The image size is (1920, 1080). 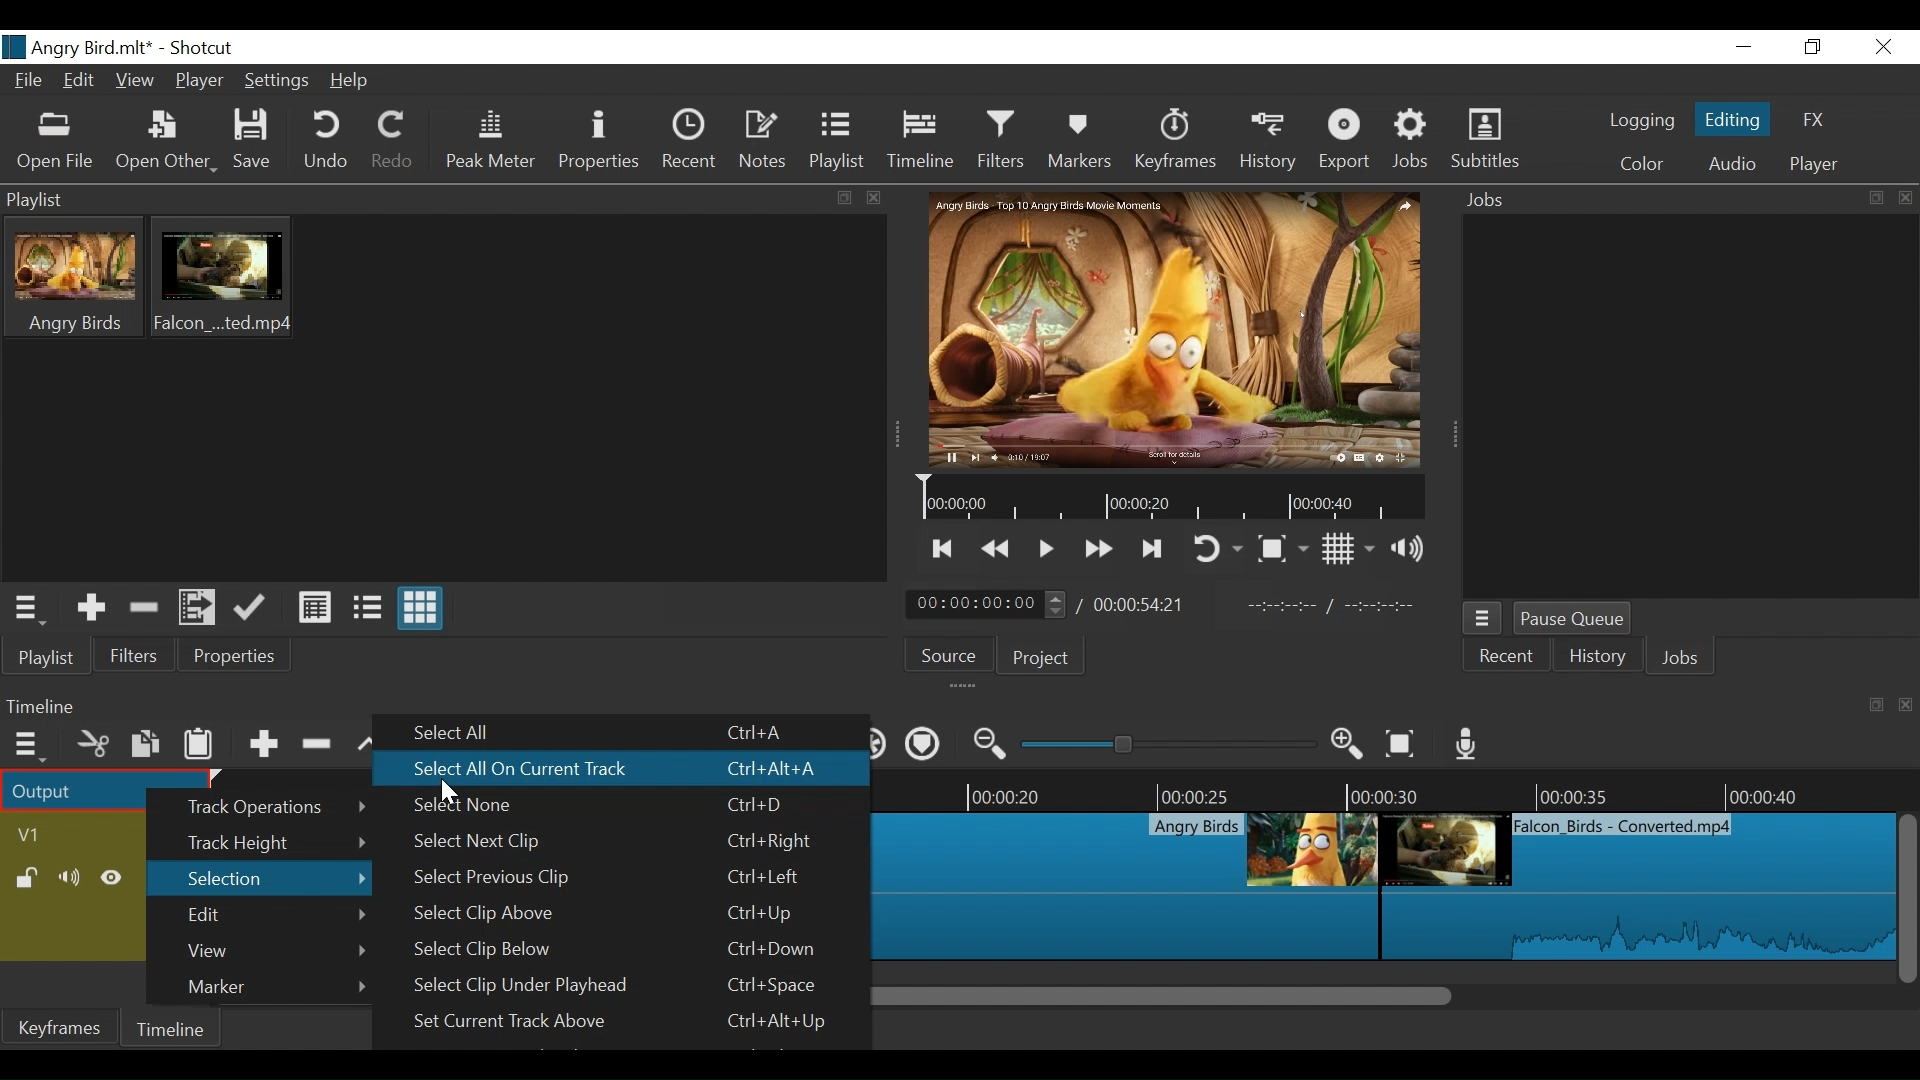 I want to click on Clip, so click(x=1636, y=886).